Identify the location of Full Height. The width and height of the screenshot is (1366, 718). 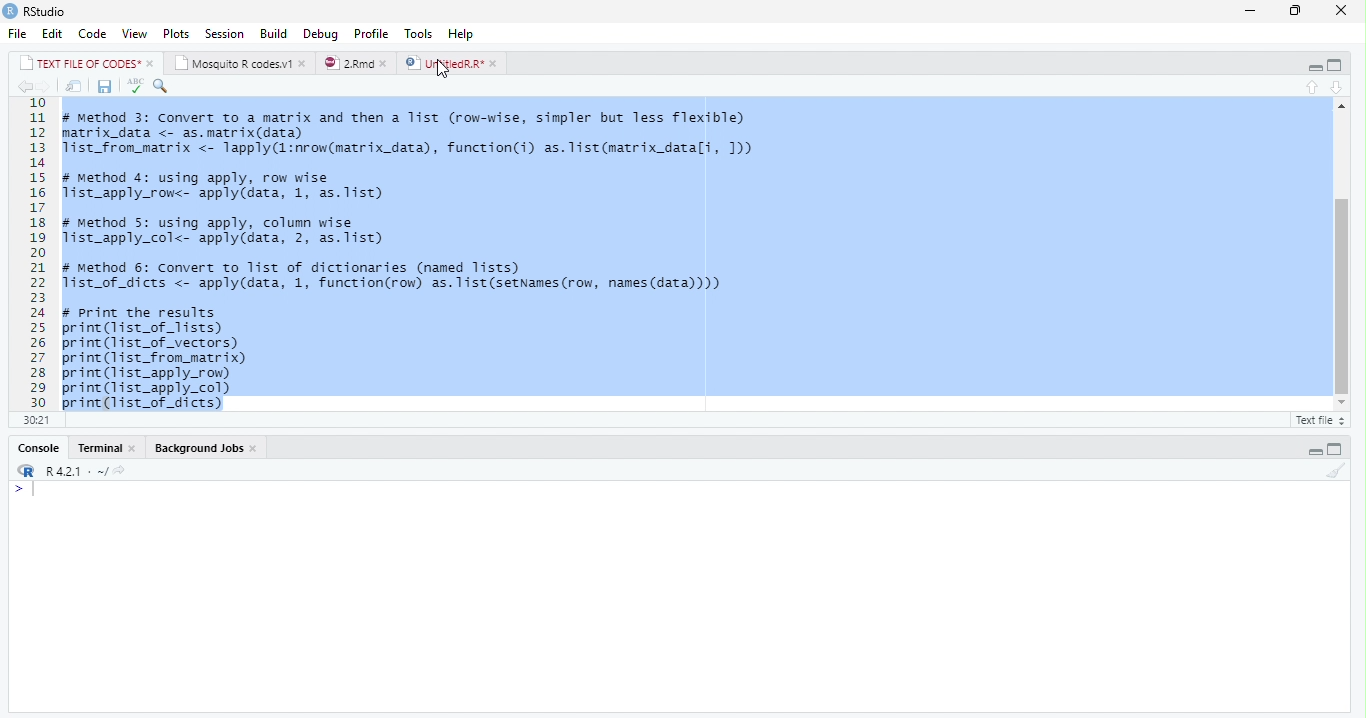
(1338, 447).